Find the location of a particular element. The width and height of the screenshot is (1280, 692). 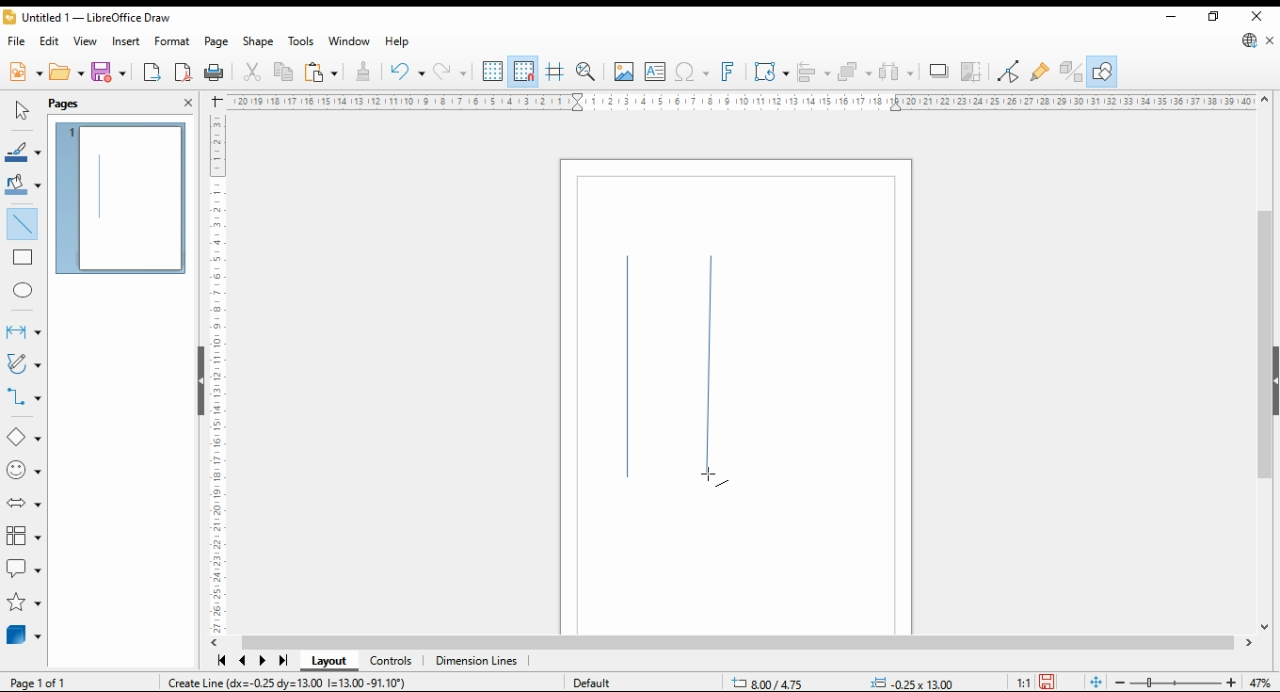

cut is located at coordinates (254, 72).